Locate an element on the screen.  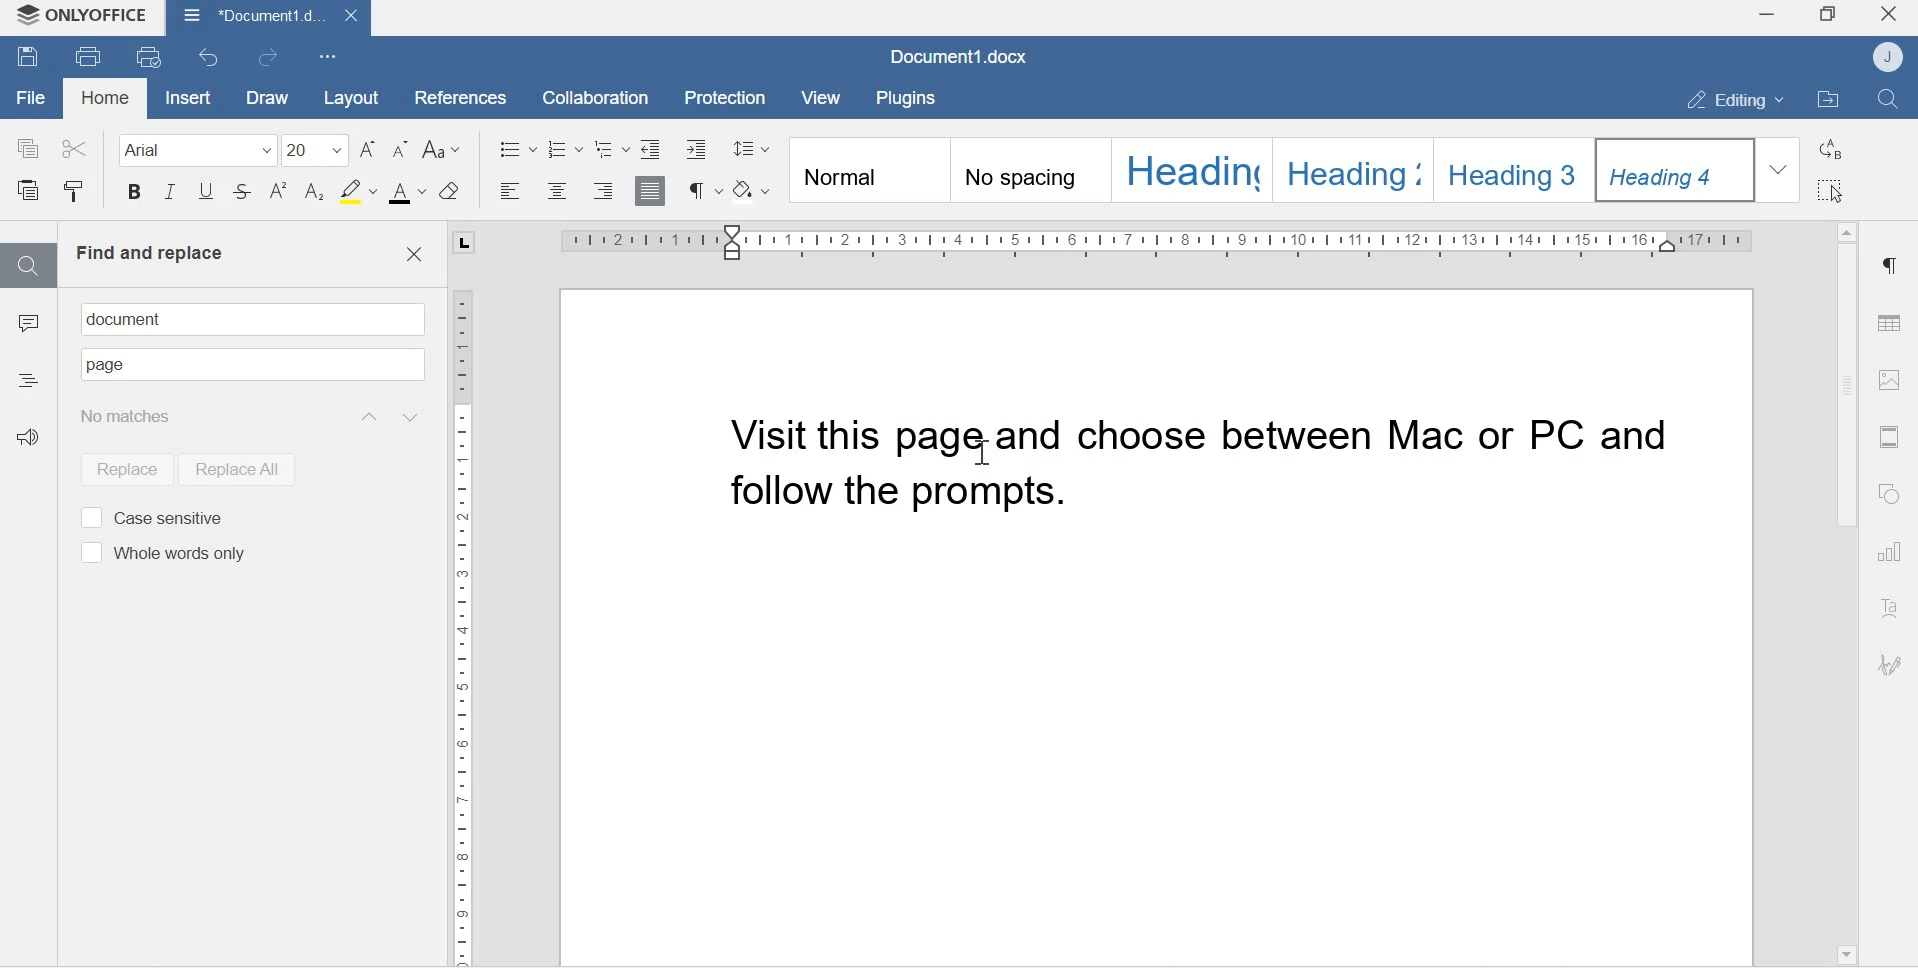
Plugins is located at coordinates (911, 96).